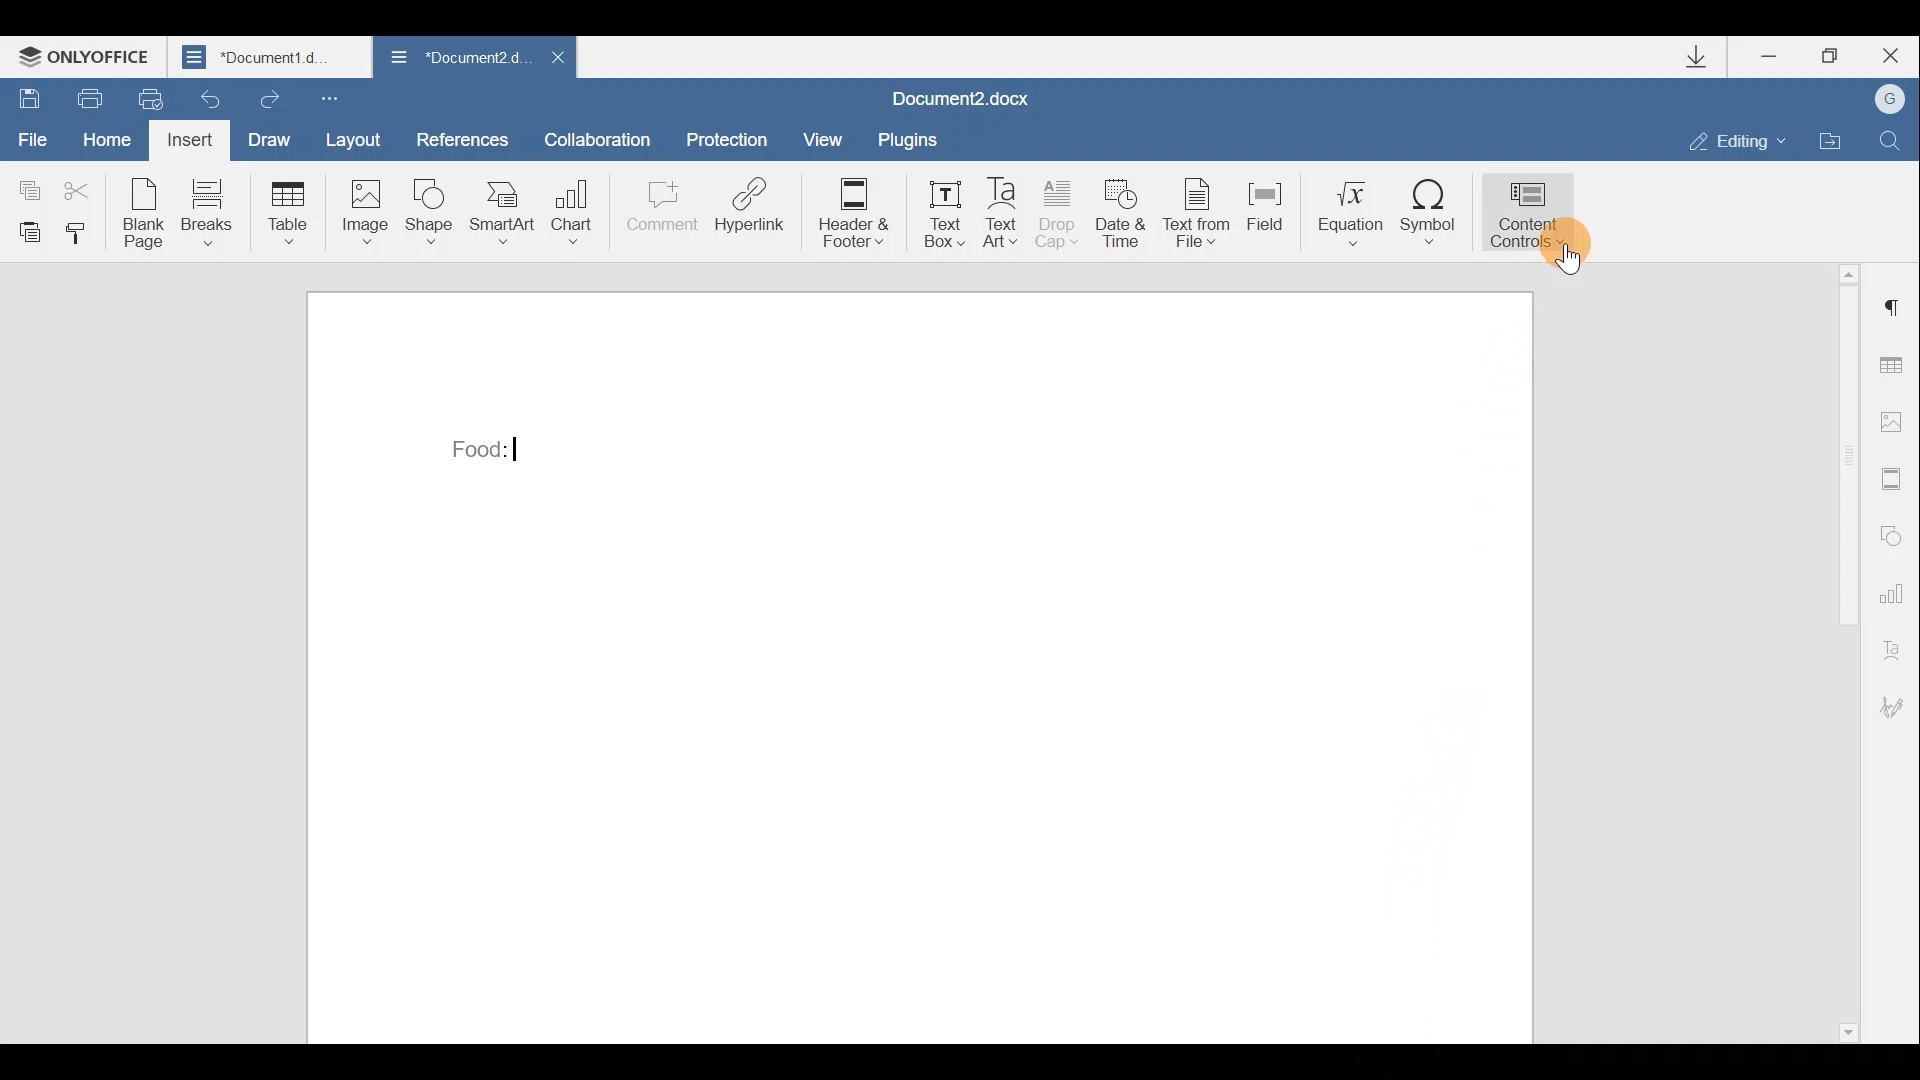 The image size is (1920, 1080). Describe the element at coordinates (79, 97) in the screenshot. I see `Print file` at that location.